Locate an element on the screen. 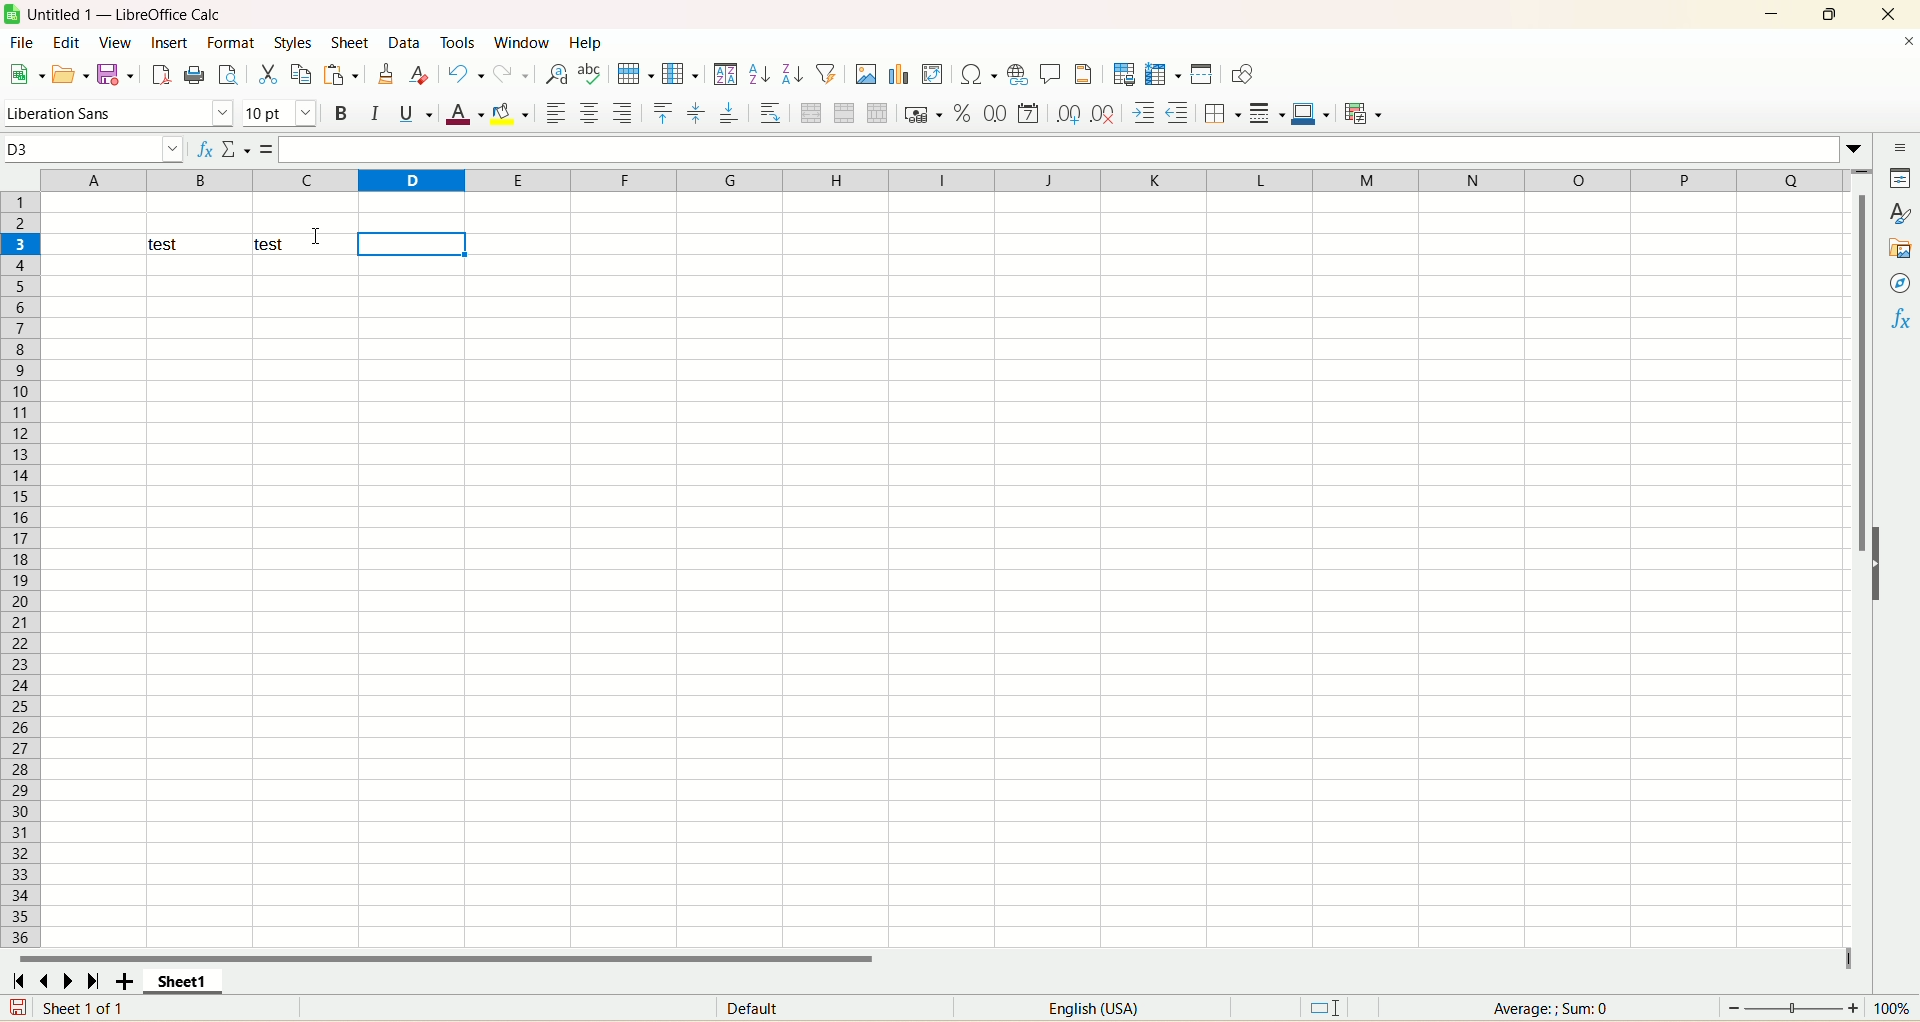 This screenshot has height=1022, width=1920. clone formatting is located at coordinates (385, 73).